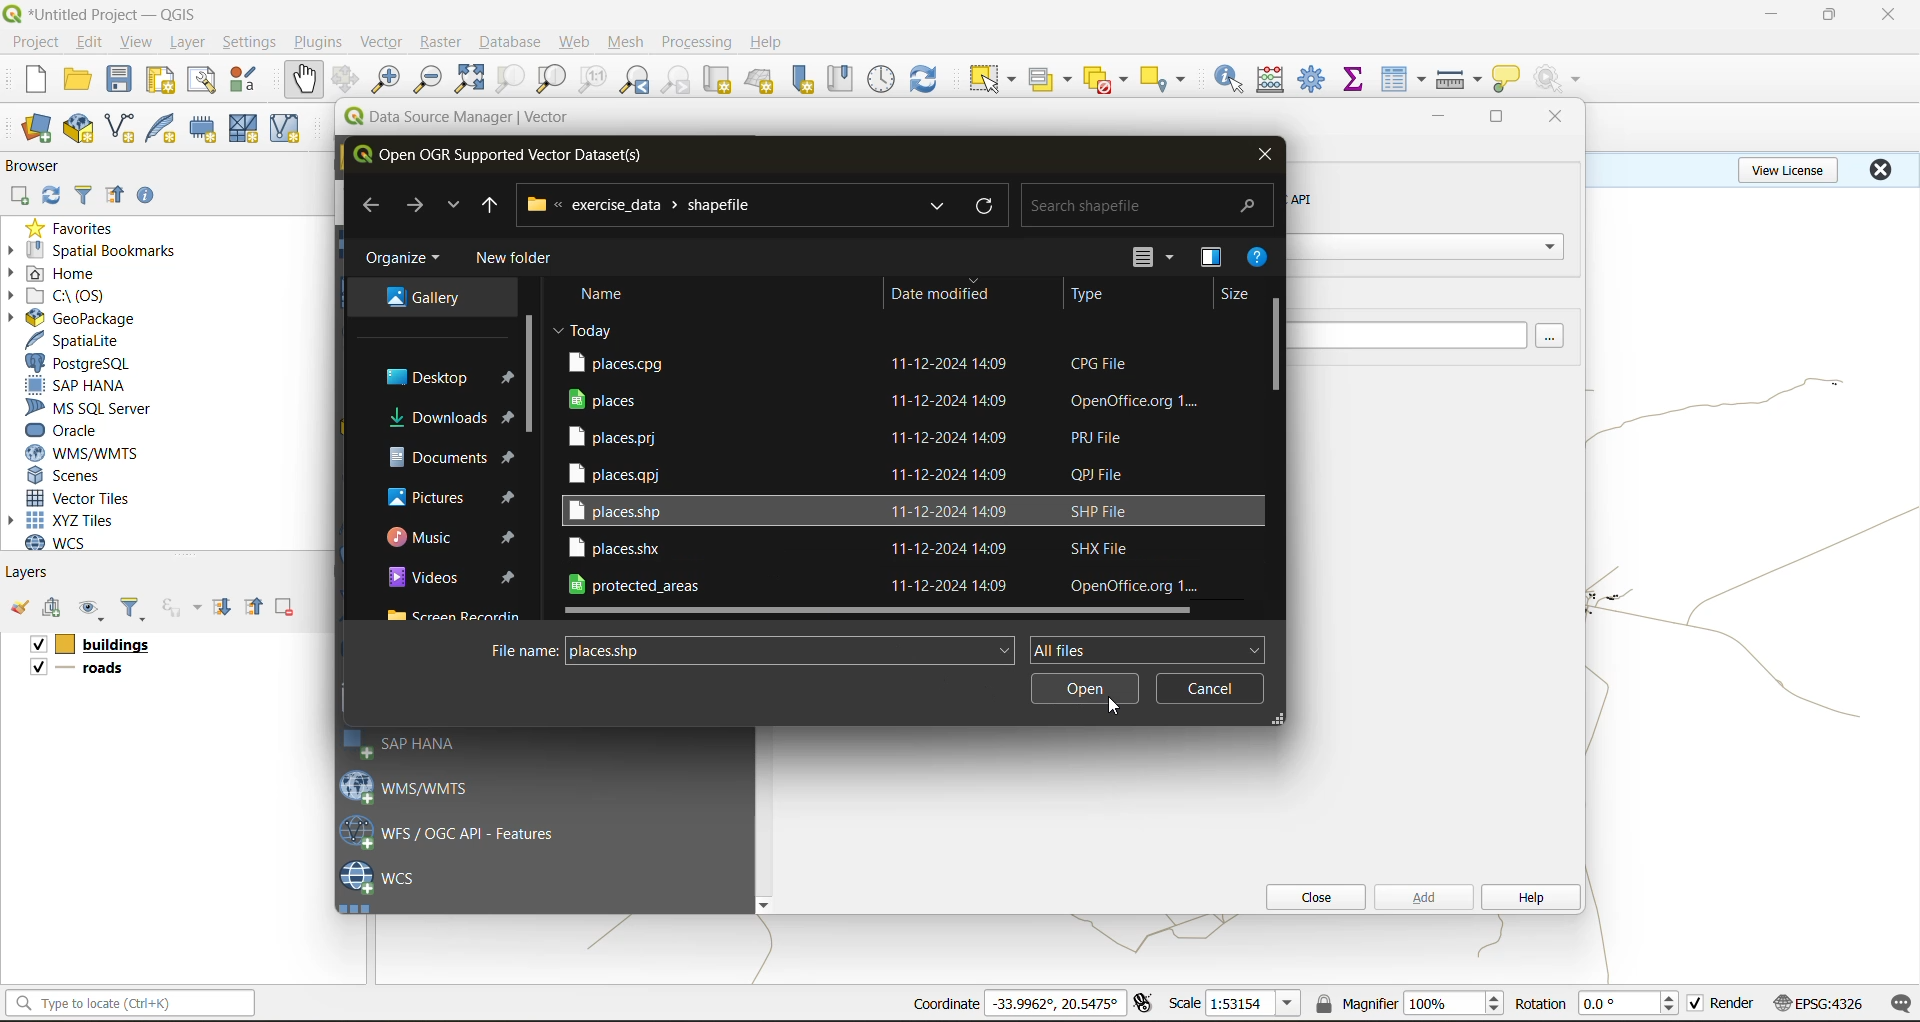 This screenshot has height=1022, width=1920. Describe the element at coordinates (855, 548) in the screenshot. I see `file/folder names` at that location.